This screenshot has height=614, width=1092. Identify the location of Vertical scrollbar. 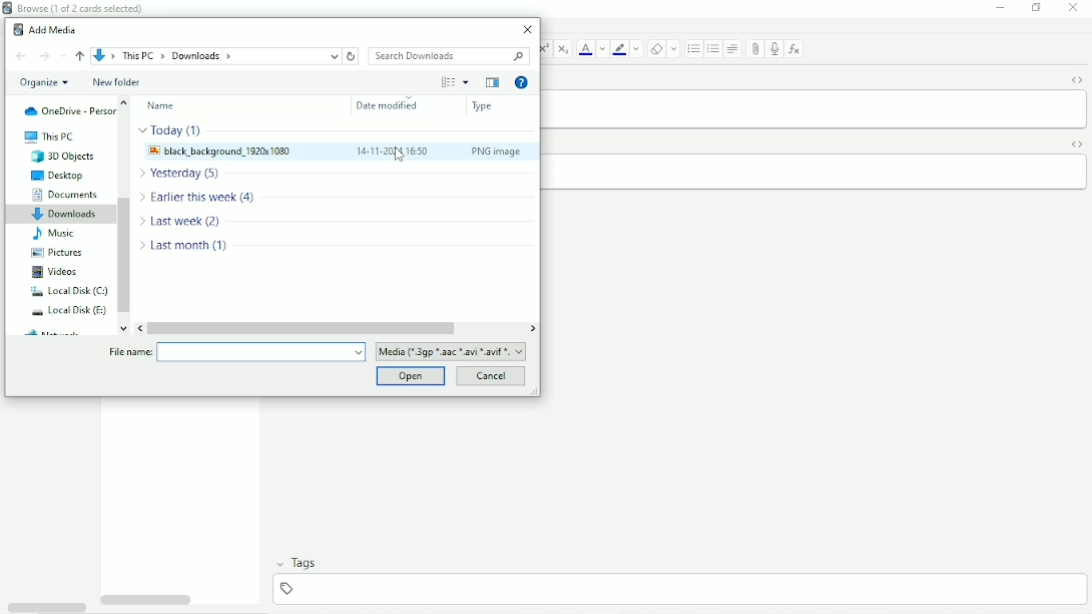
(124, 257).